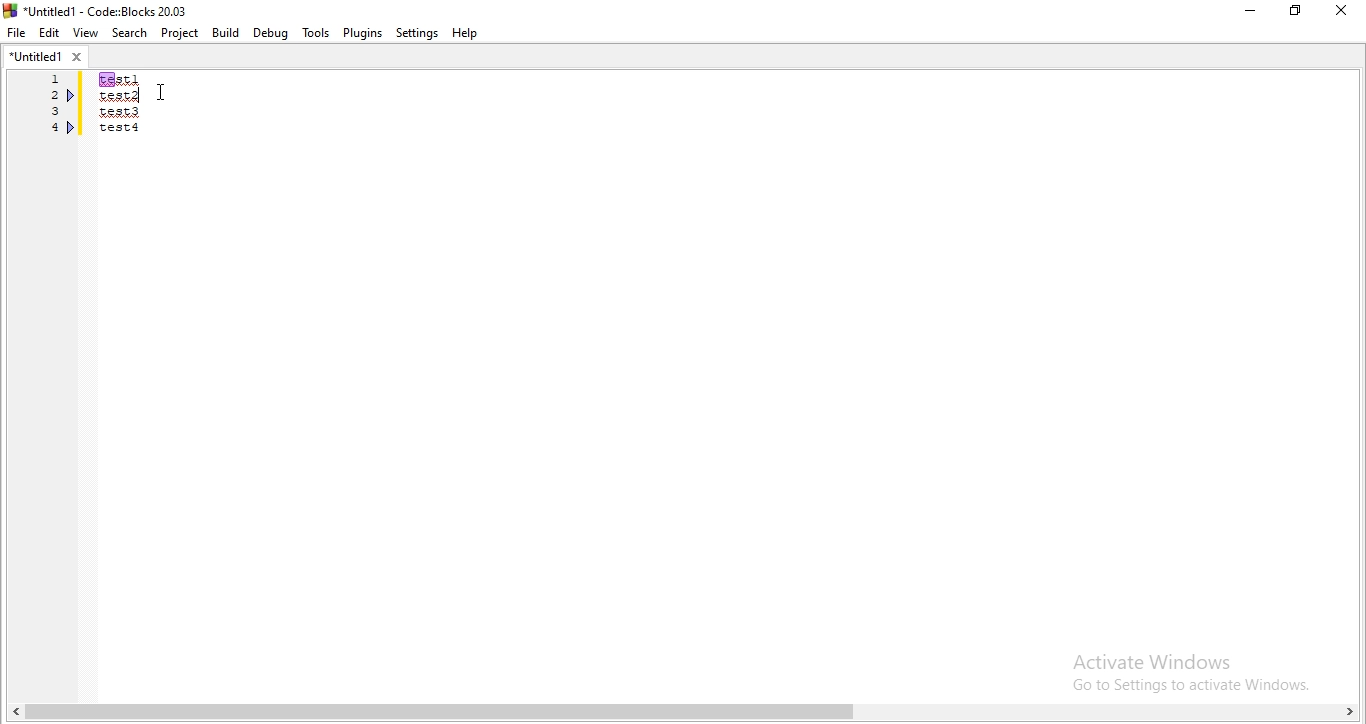  What do you see at coordinates (226, 32) in the screenshot?
I see `Build ` at bounding box center [226, 32].